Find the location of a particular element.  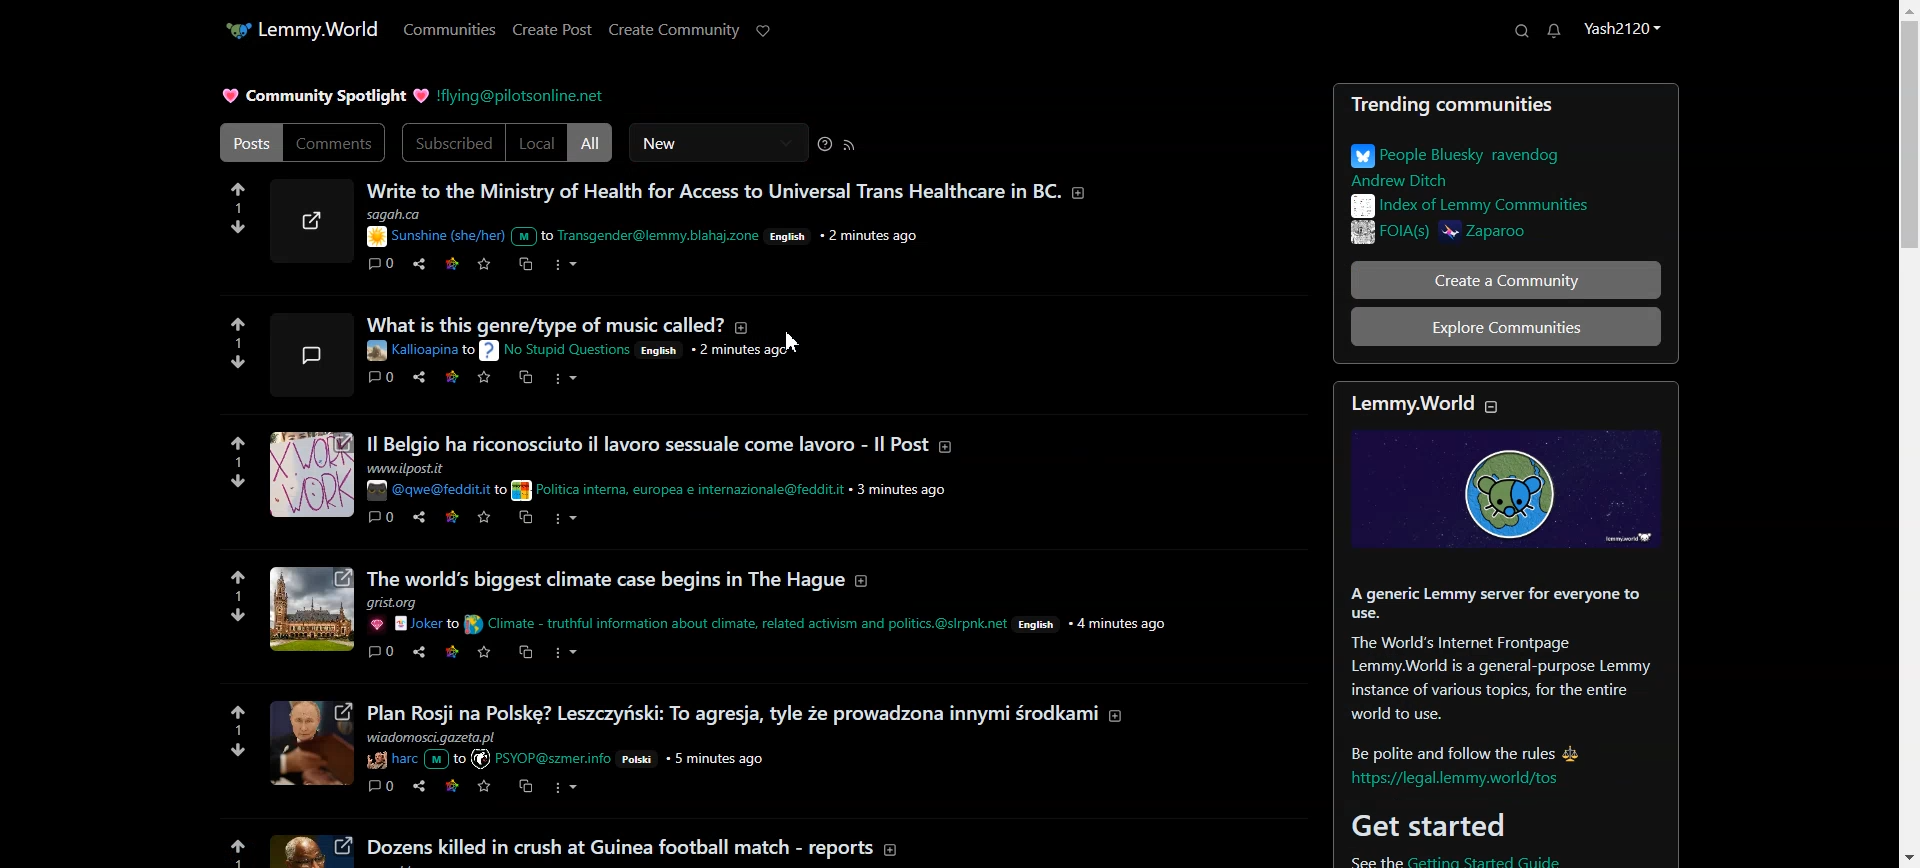

FOIA(s) is located at coordinates (1384, 234).